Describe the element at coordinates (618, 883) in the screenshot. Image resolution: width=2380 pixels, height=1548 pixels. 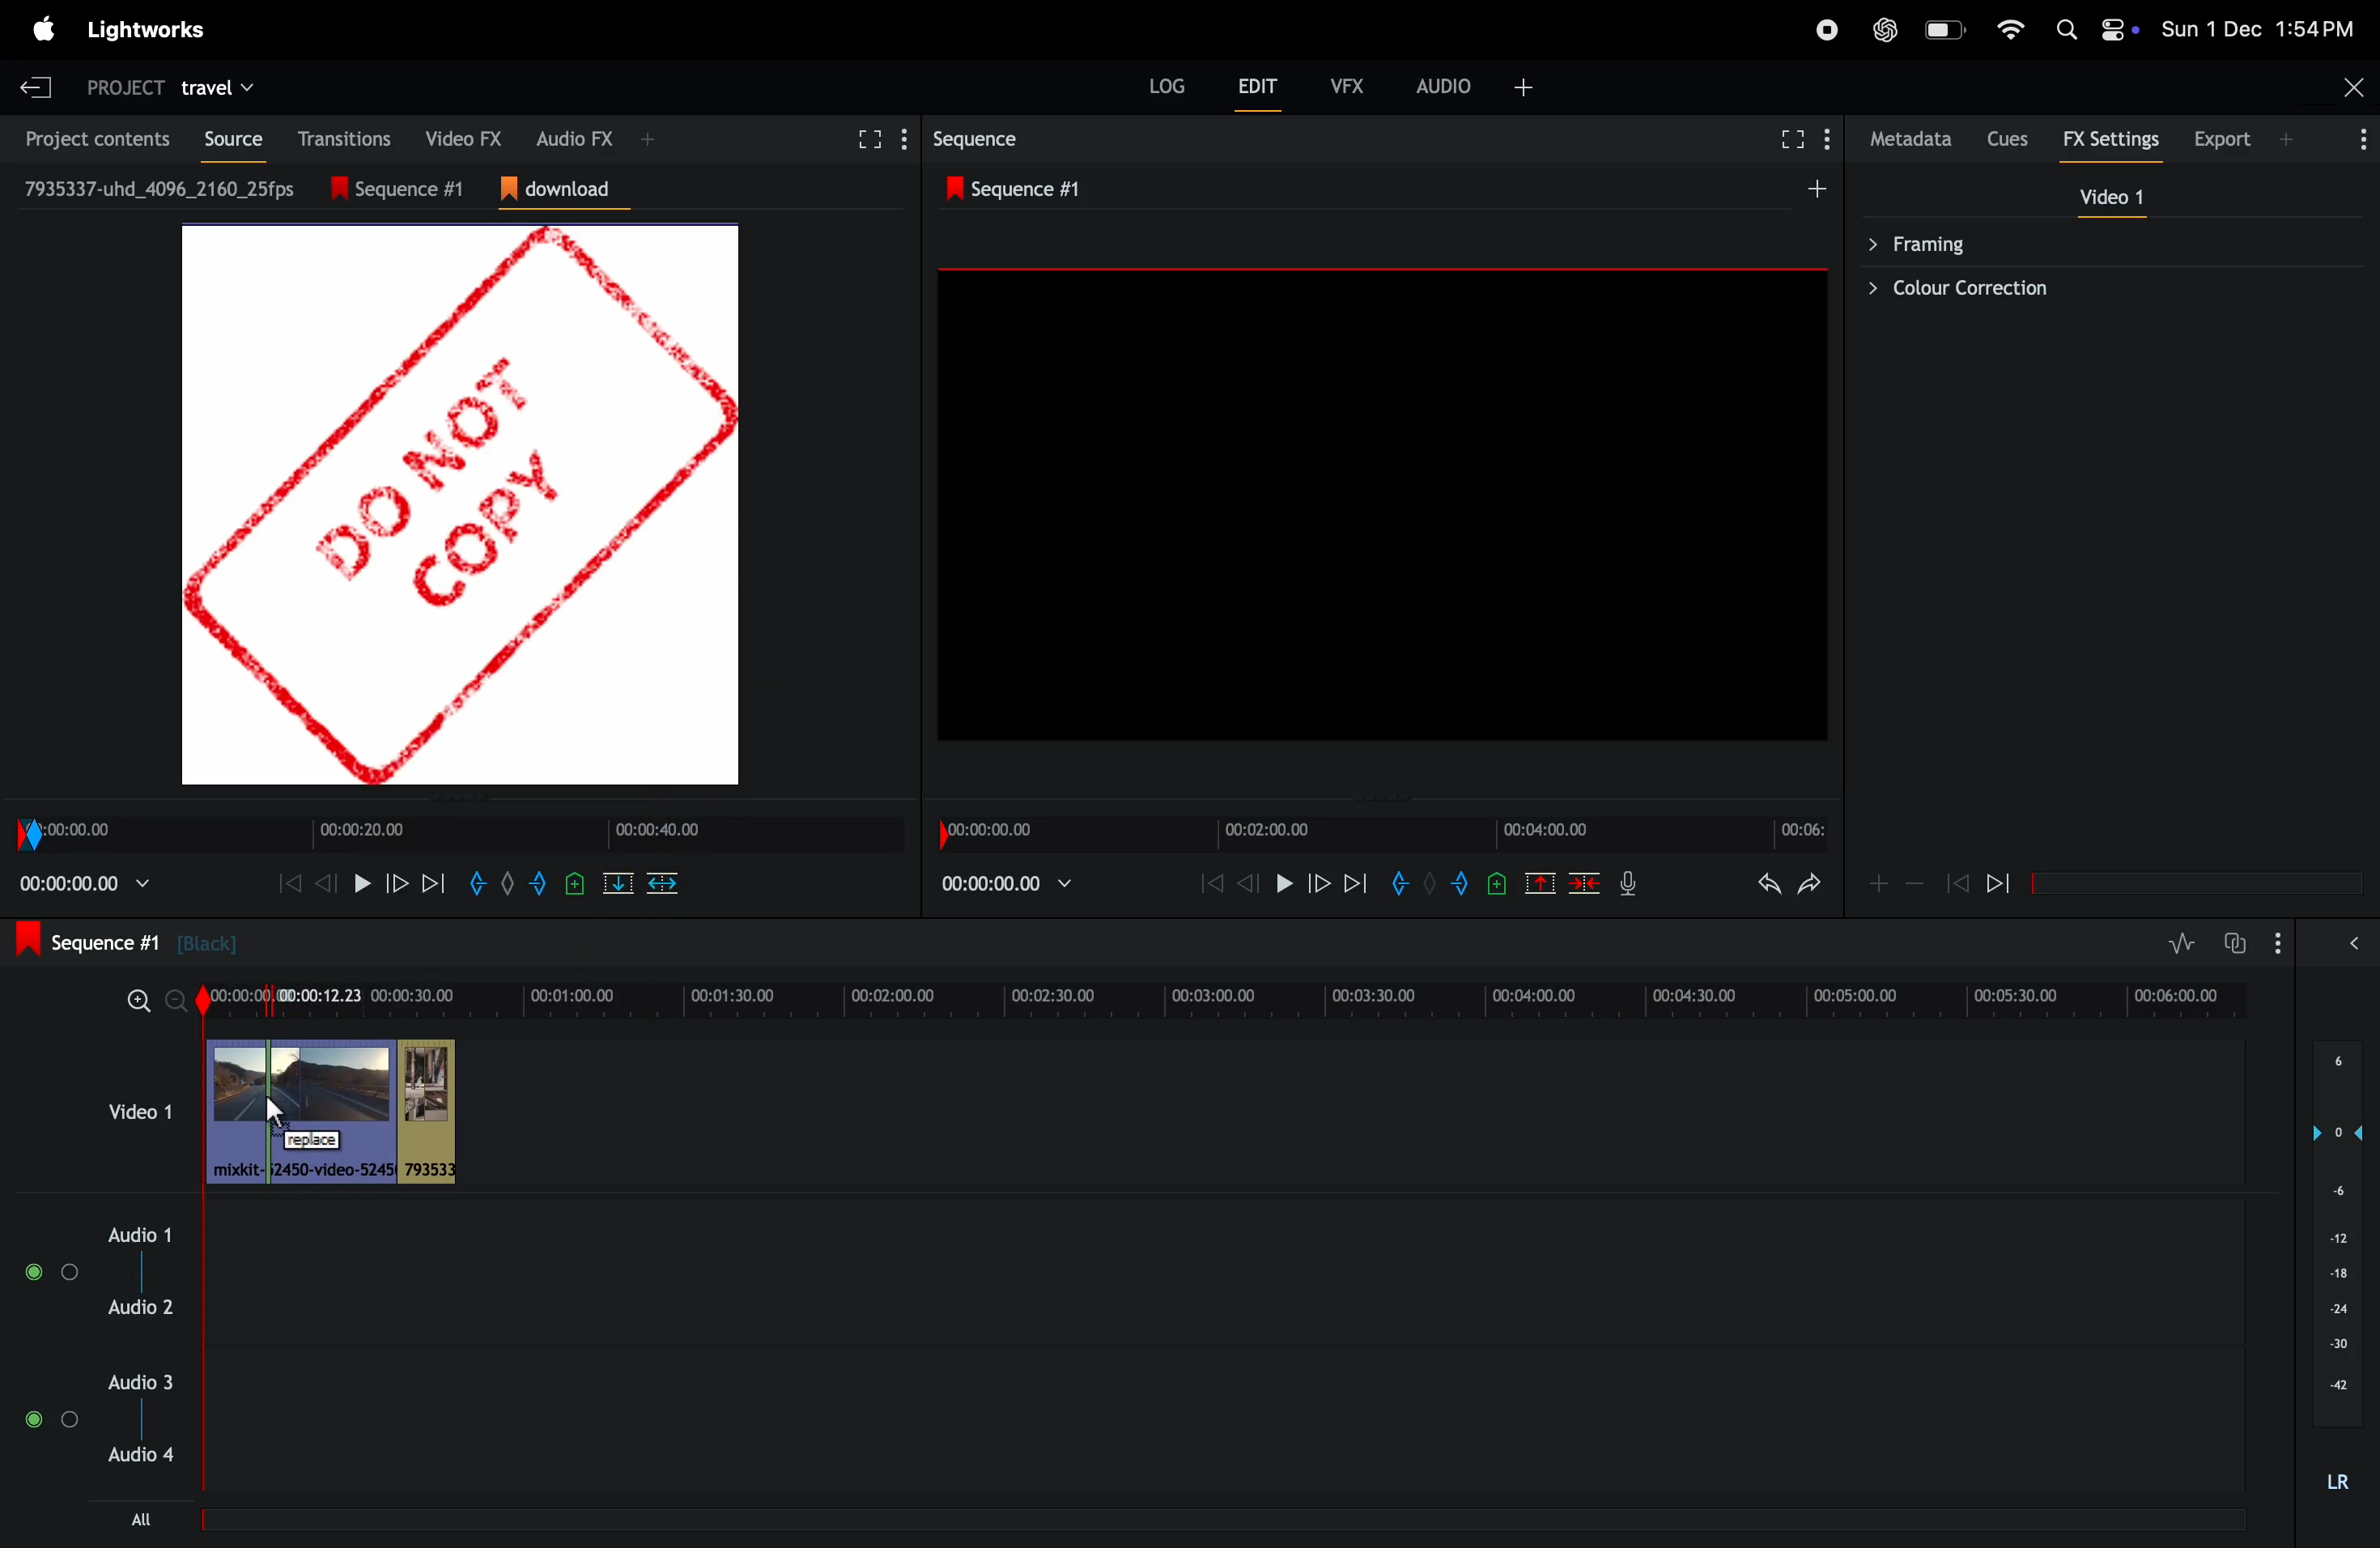
I see `cut` at that location.